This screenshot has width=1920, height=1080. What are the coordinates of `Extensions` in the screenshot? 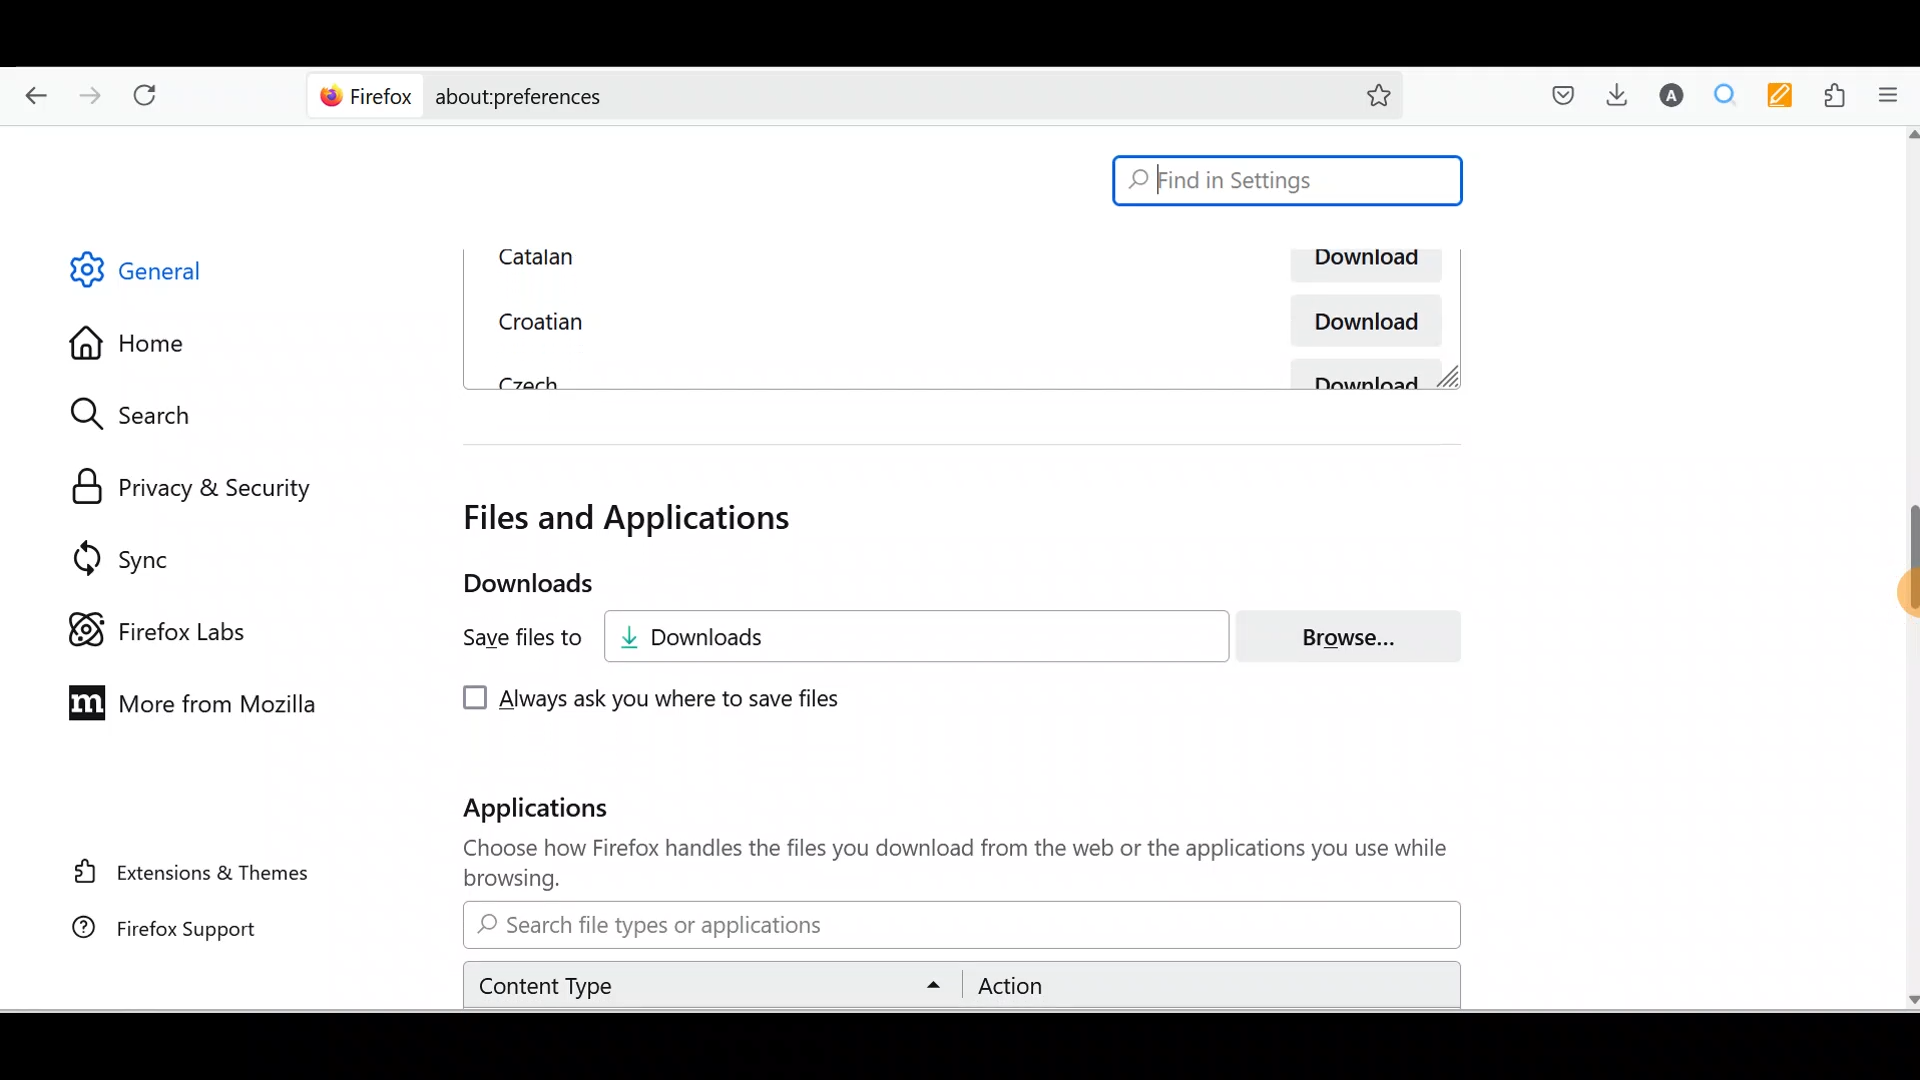 It's located at (1838, 94).